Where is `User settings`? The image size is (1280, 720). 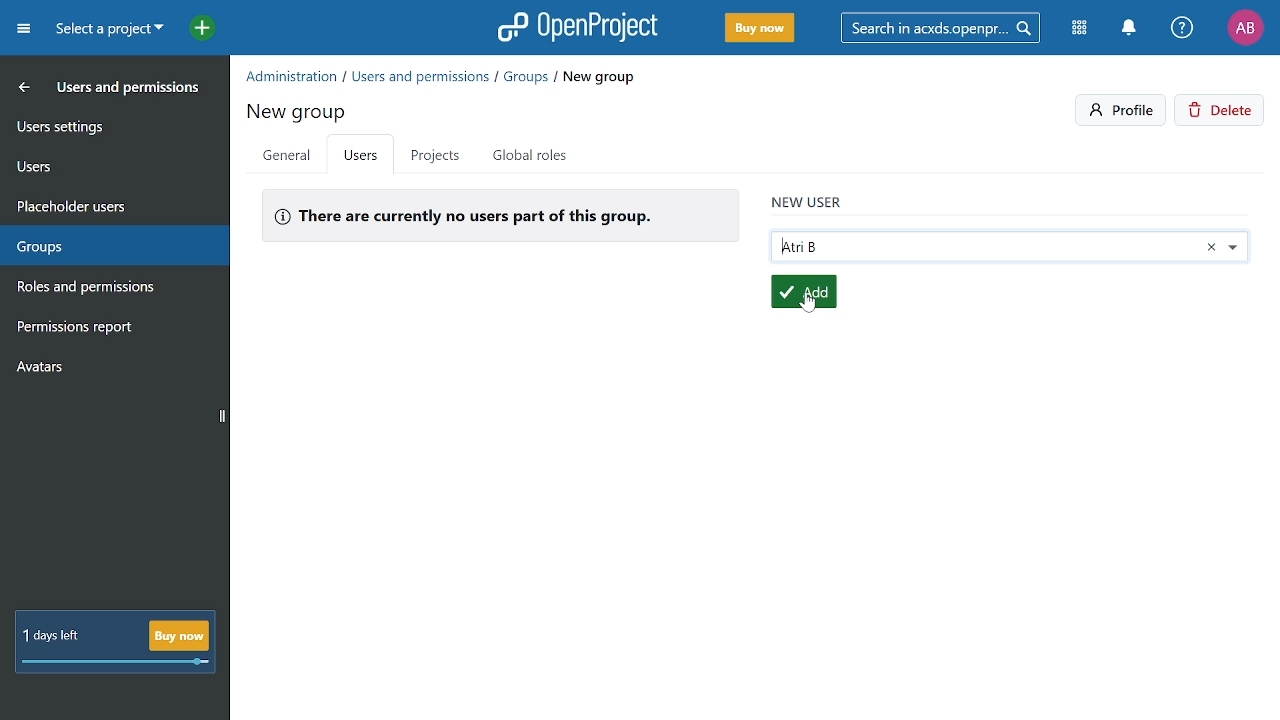
User settings is located at coordinates (113, 125).